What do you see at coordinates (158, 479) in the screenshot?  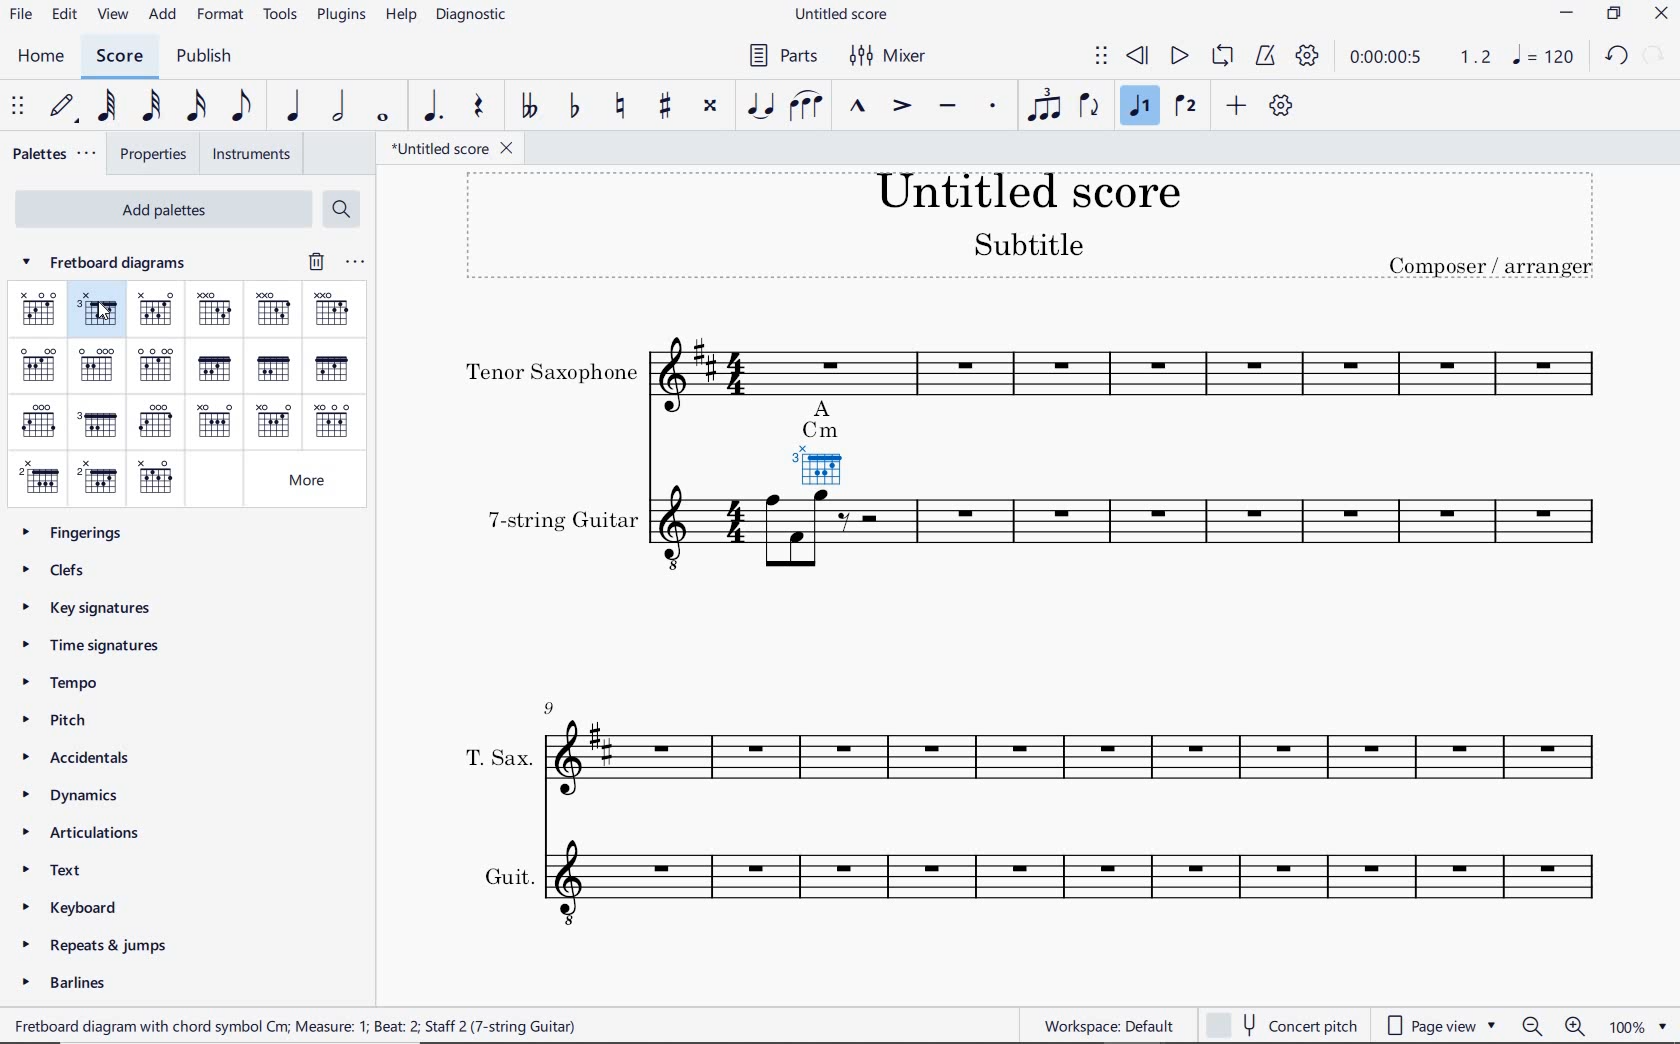 I see `B7` at bounding box center [158, 479].